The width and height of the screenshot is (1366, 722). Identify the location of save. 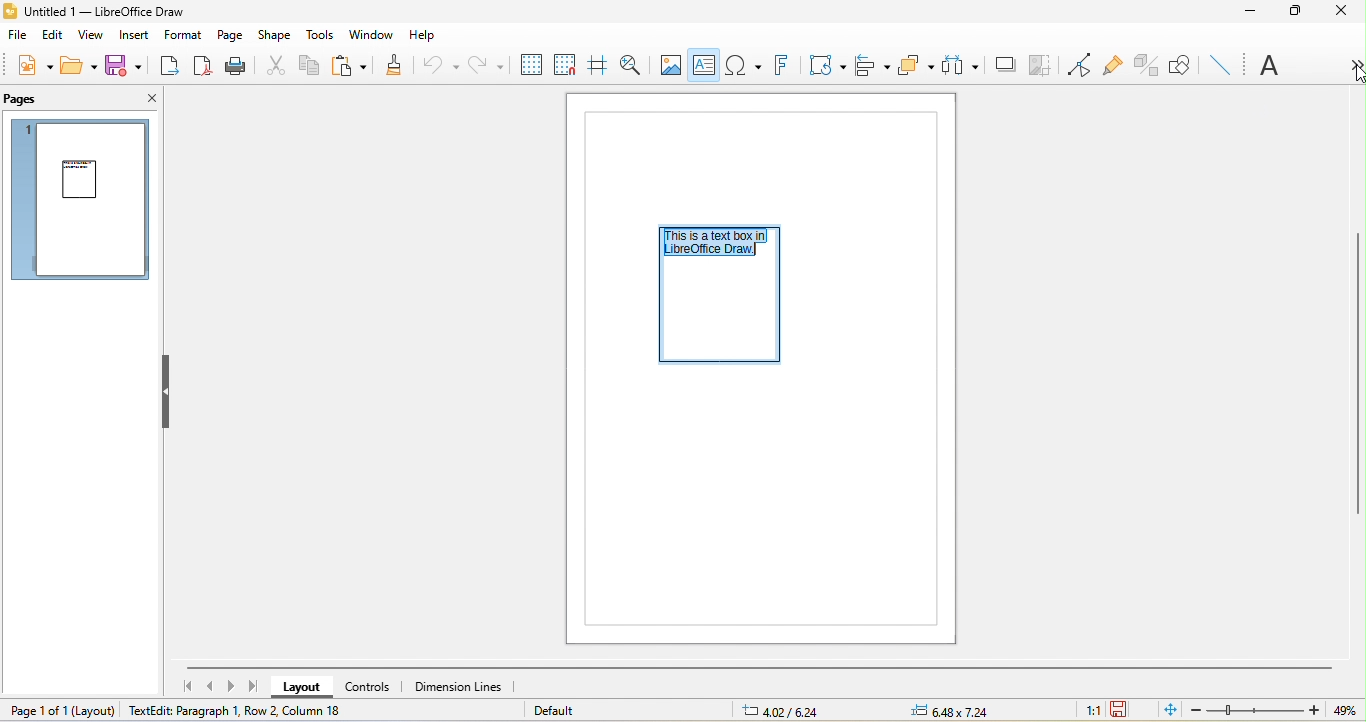
(129, 68).